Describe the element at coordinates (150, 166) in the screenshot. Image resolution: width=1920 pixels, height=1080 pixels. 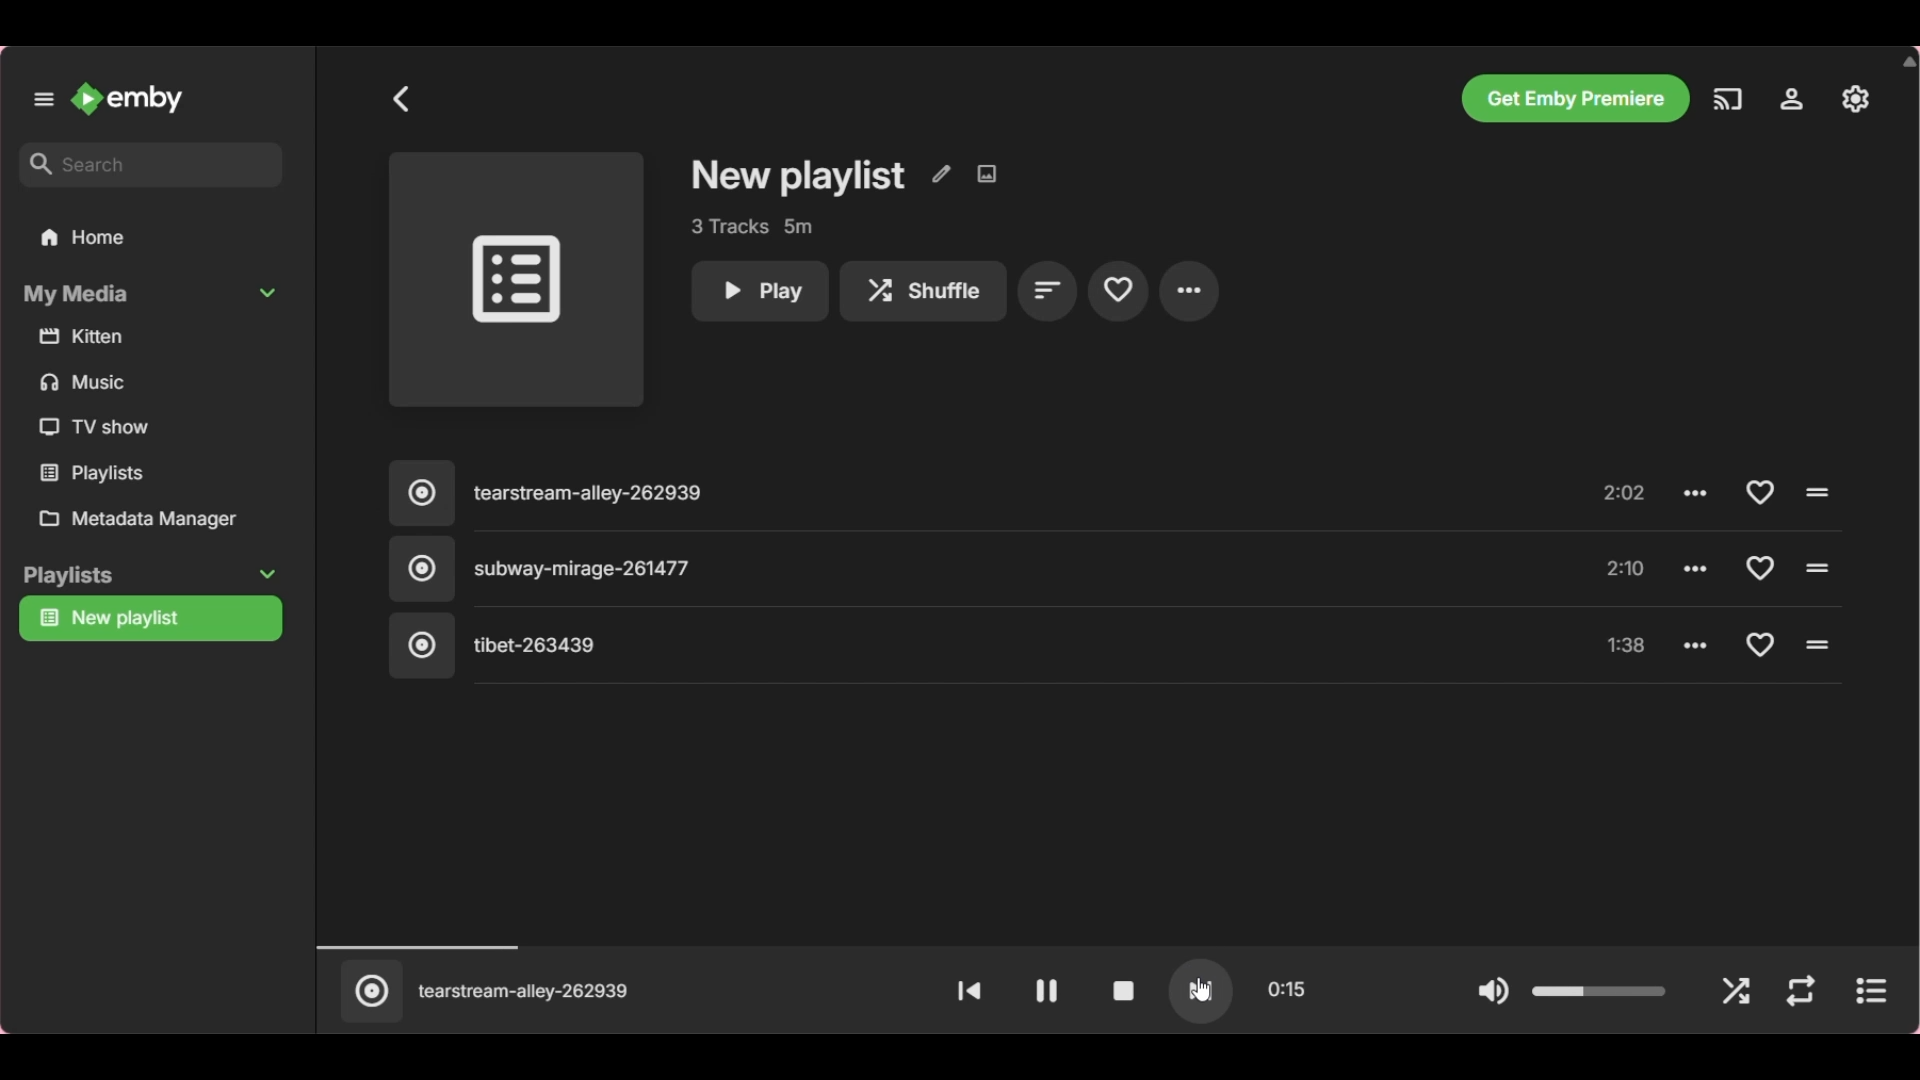
I see `Enter search` at that location.